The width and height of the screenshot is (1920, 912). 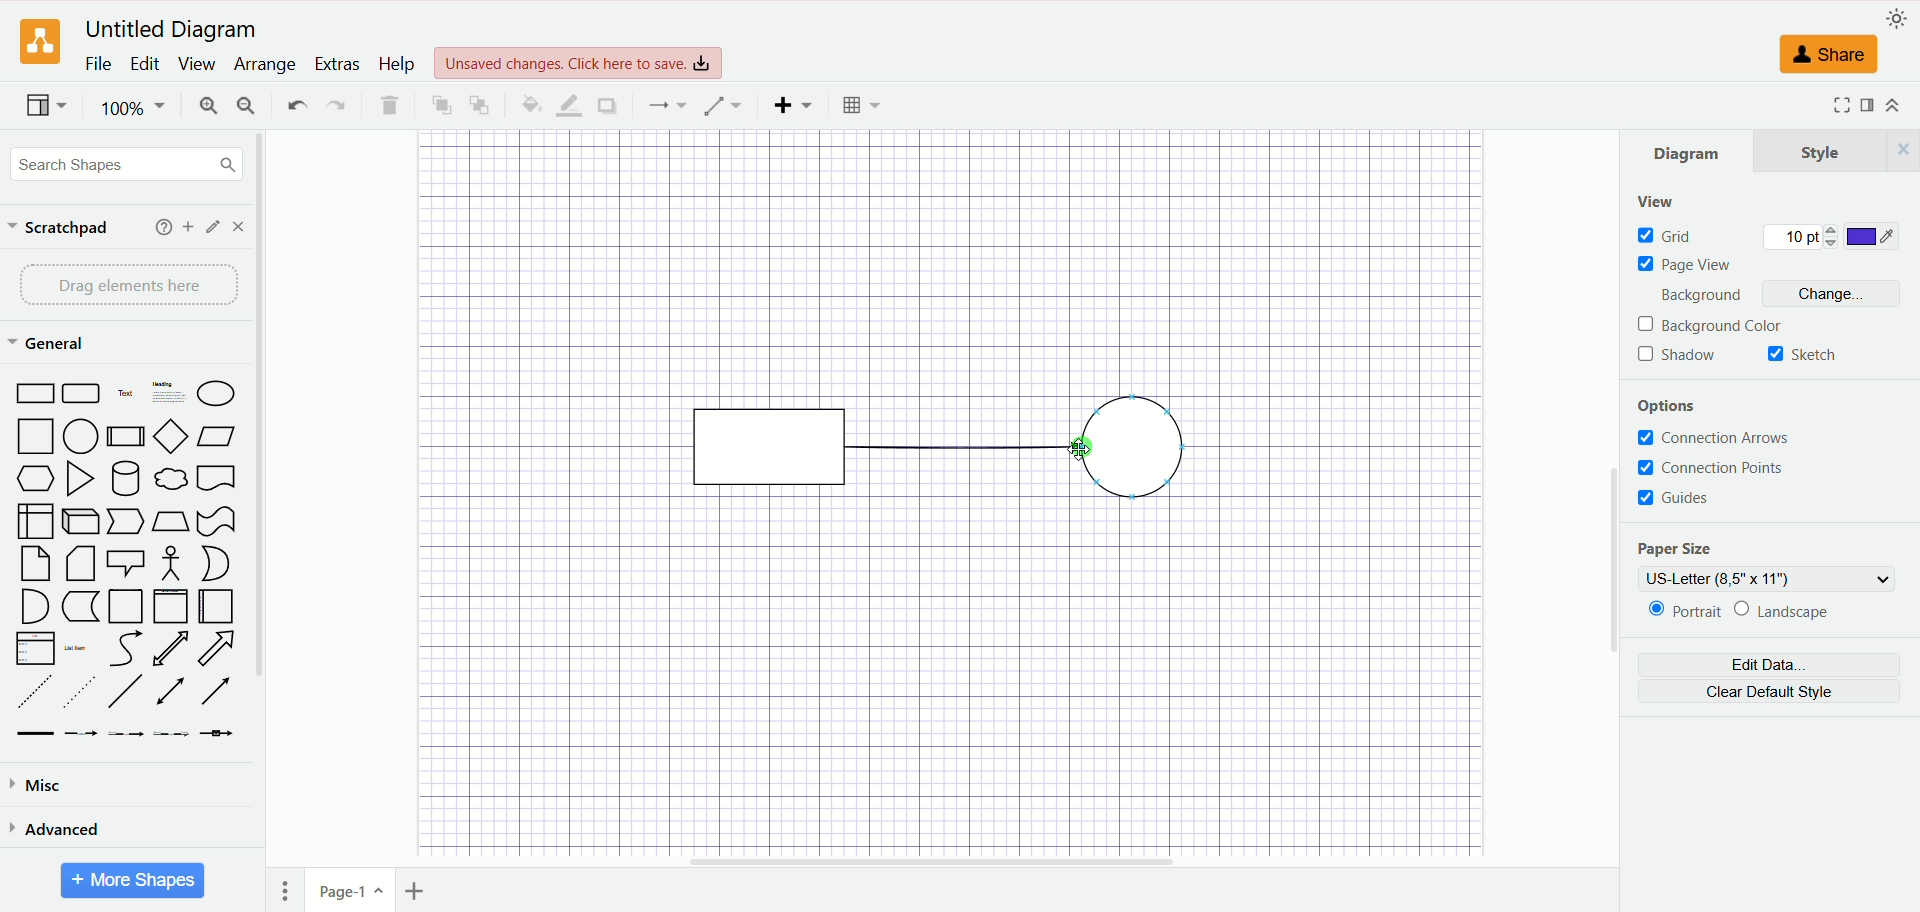 I want to click on Stick Figure, so click(x=174, y=563).